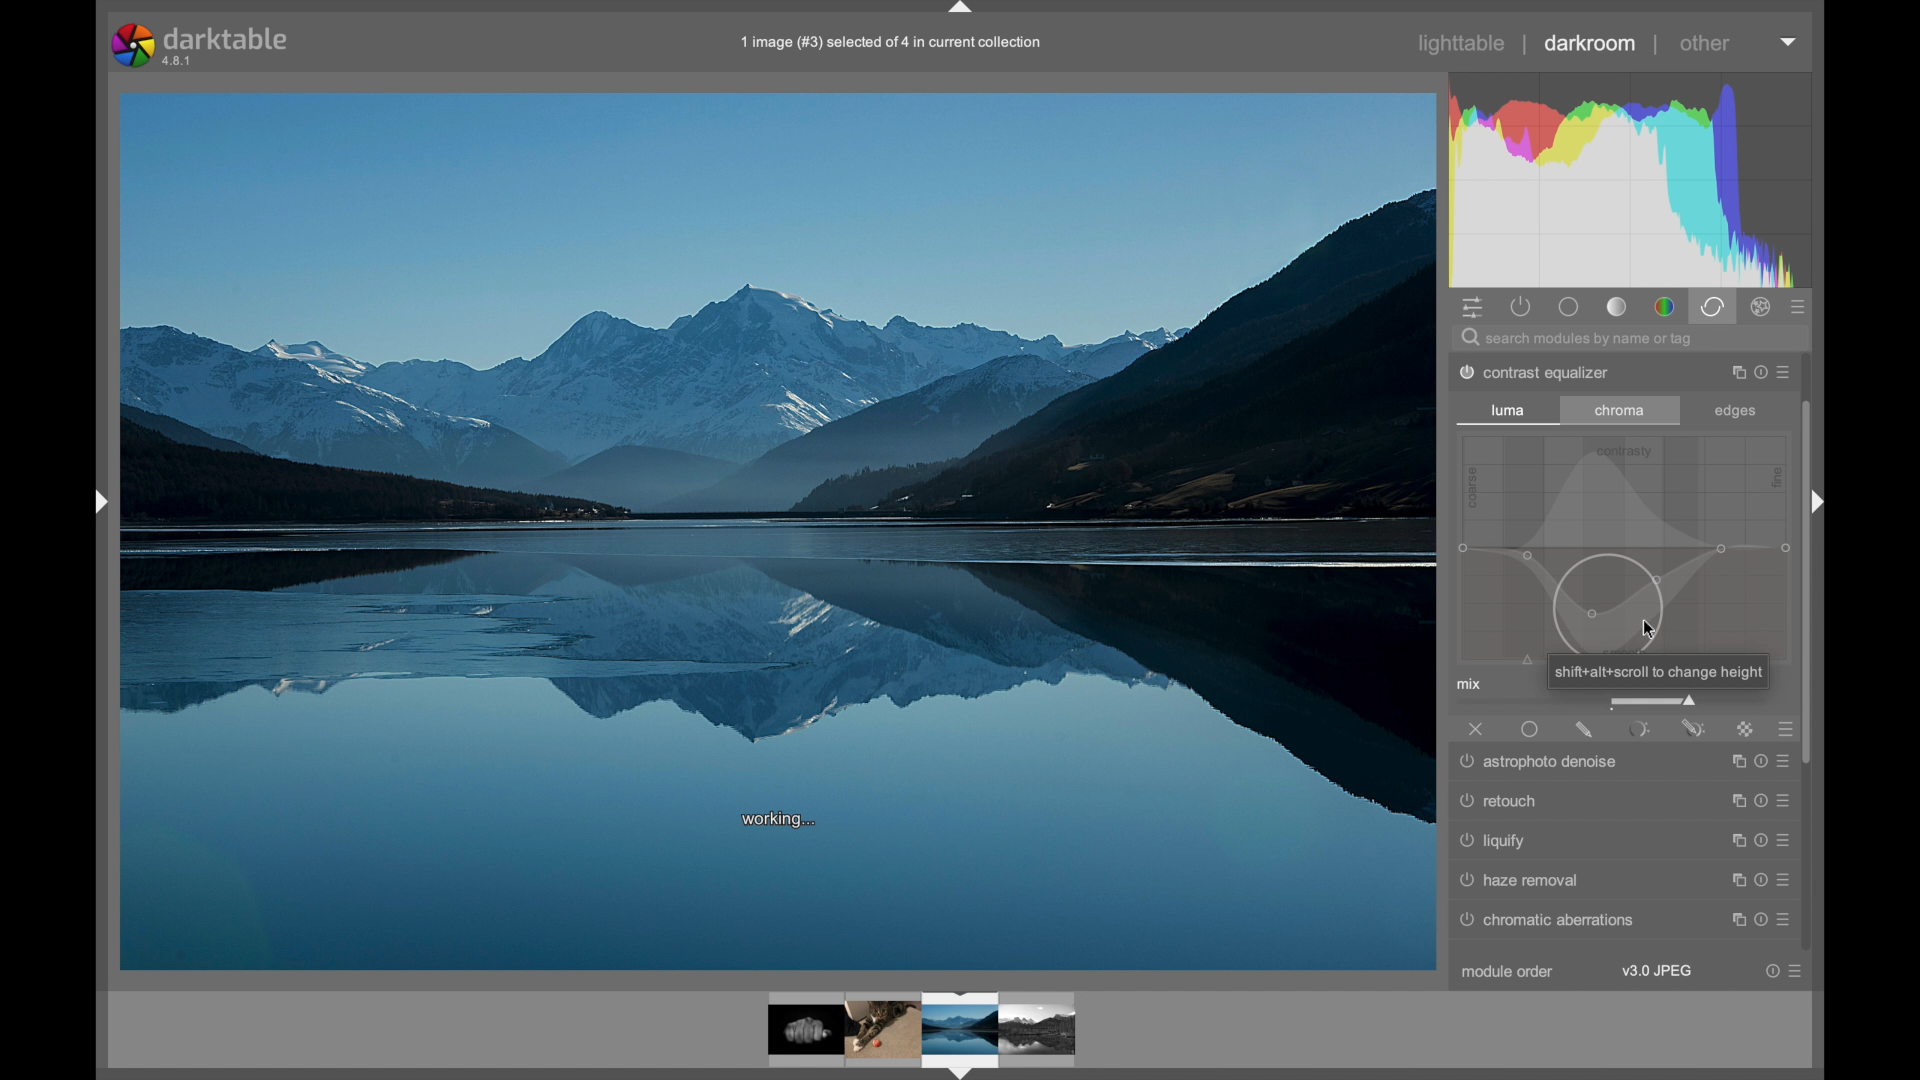 The width and height of the screenshot is (1920, 1080). What do you see at coordinates (1705, 43) in the screenshot?
I see `other` at bounding box center [1705, 43].